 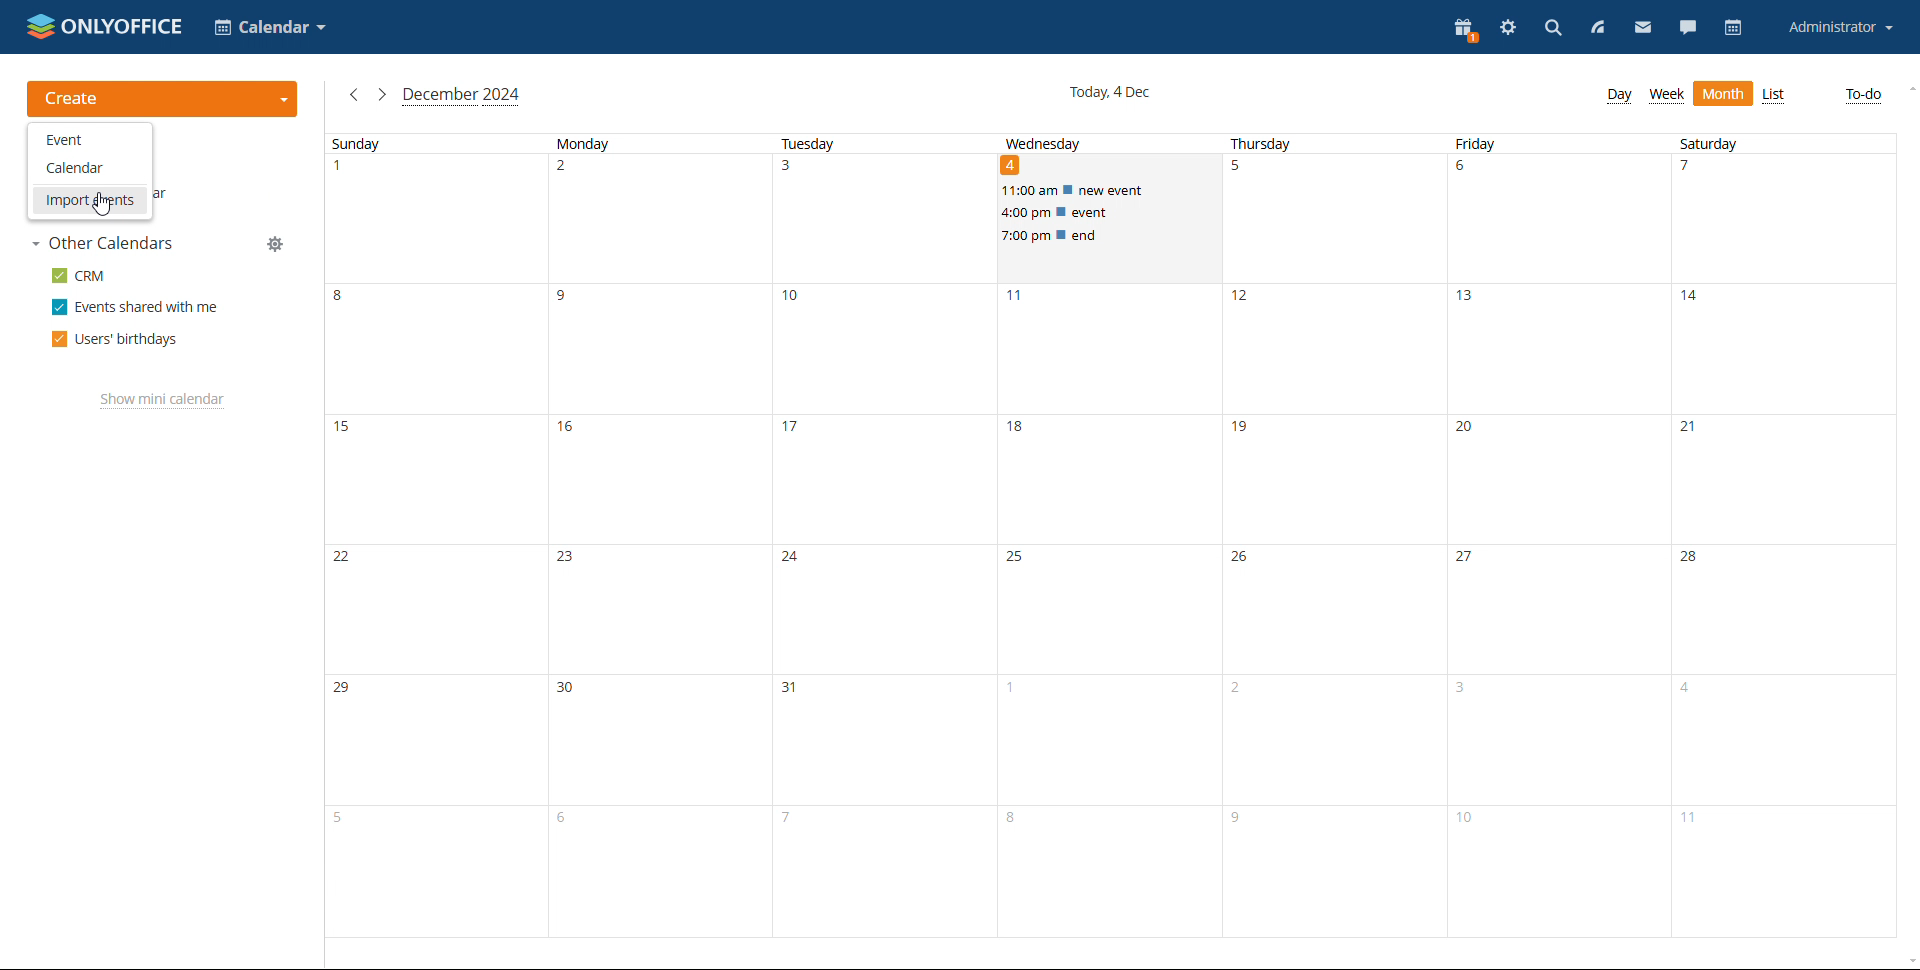 I want to click on list view, so click(x=1775, y=96).